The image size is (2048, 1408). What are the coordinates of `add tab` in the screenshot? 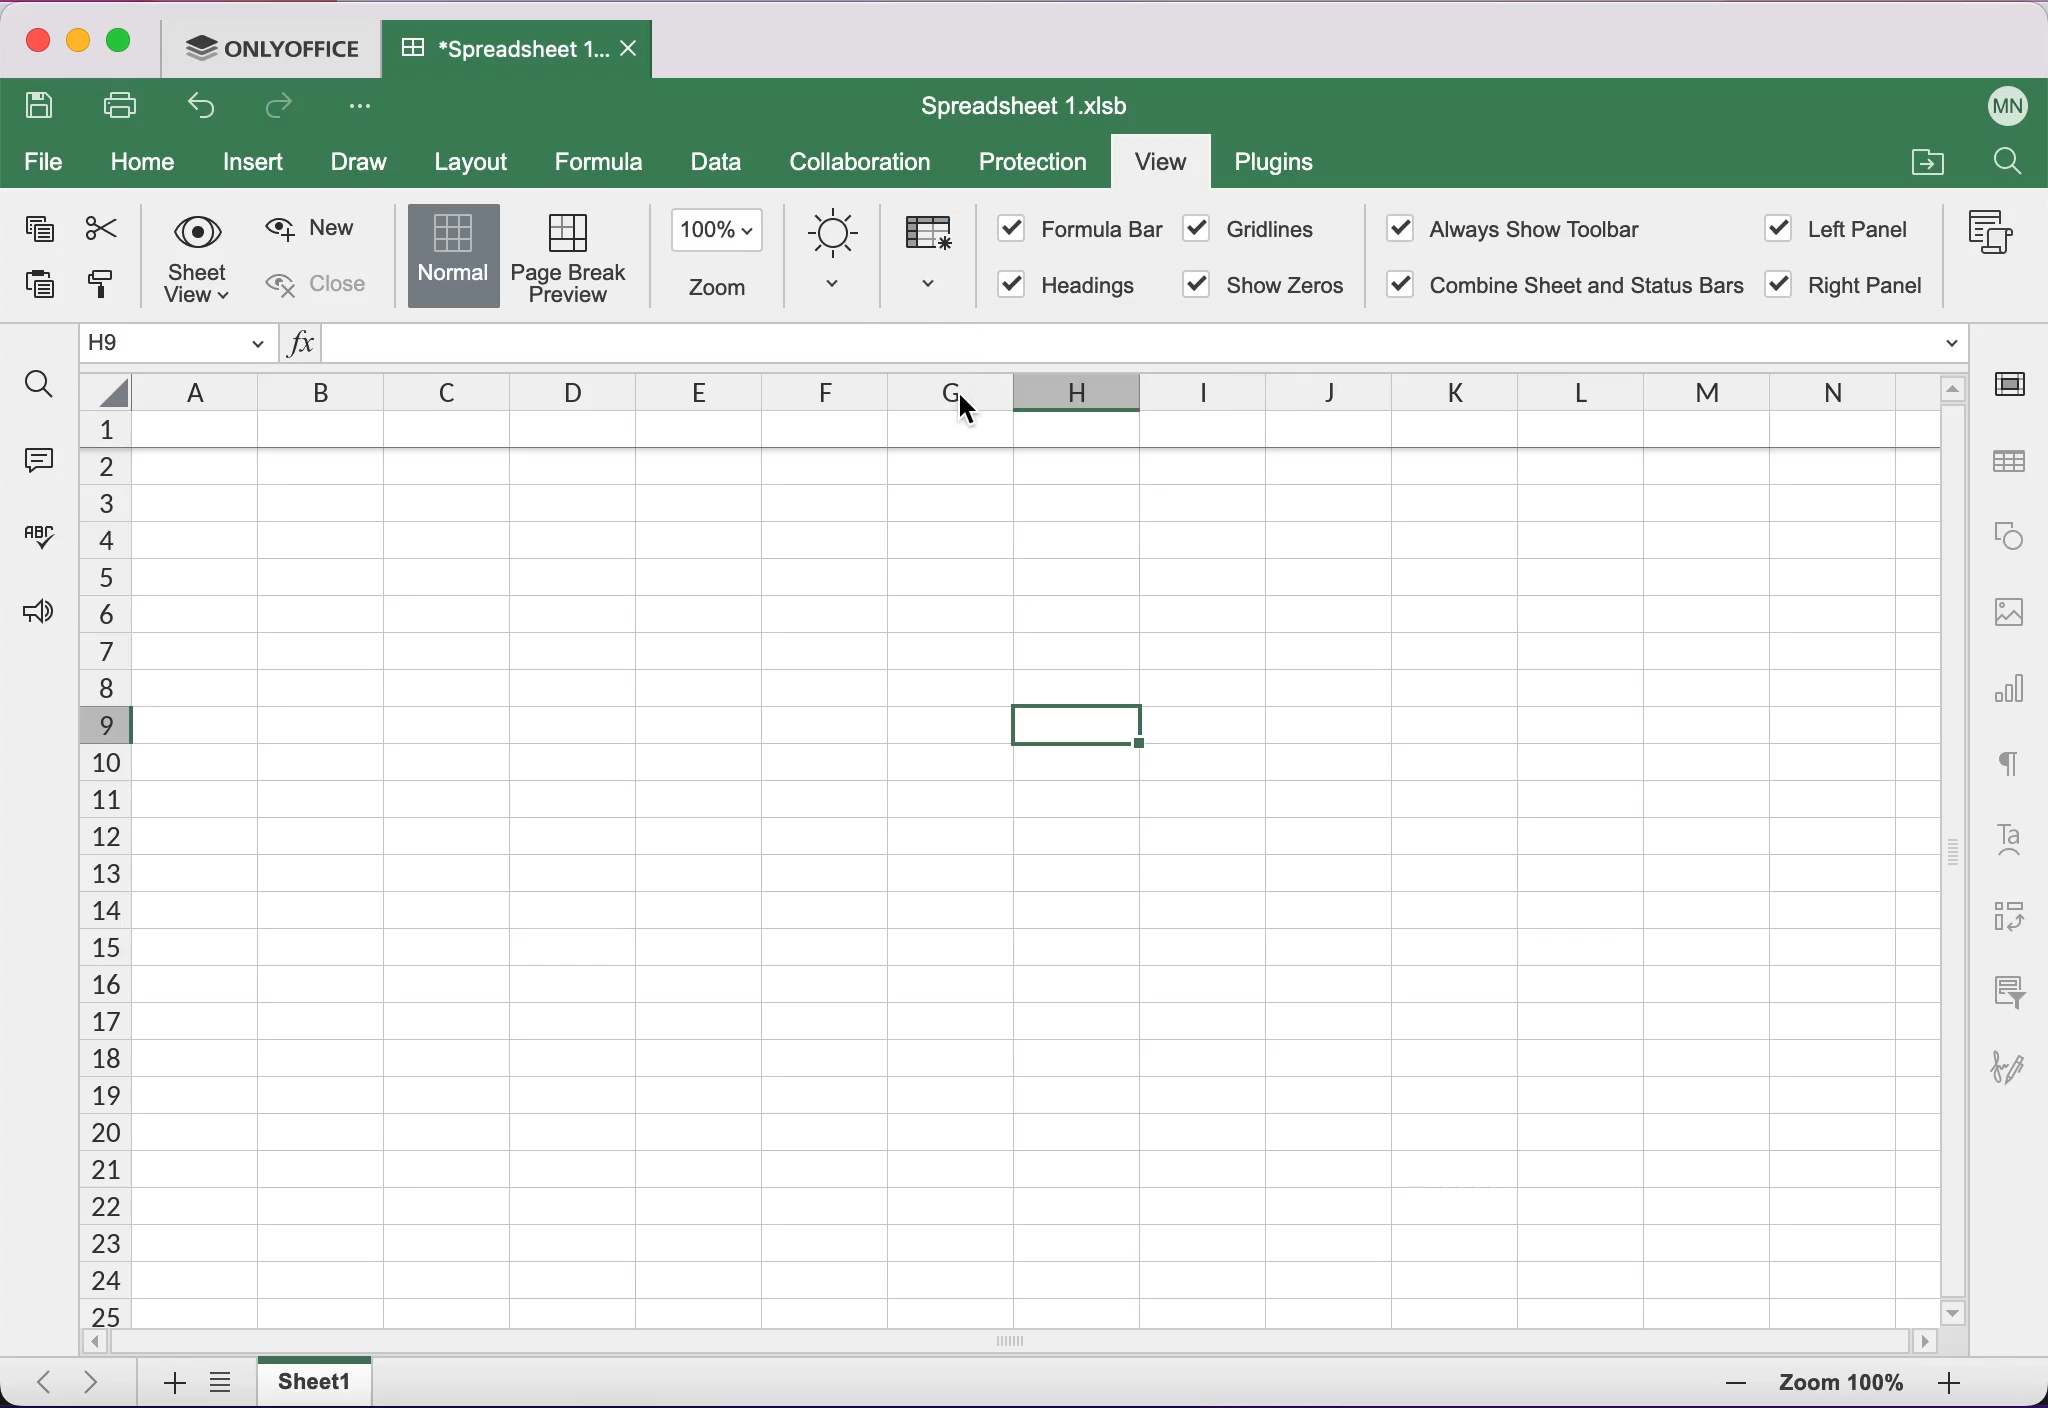 It's located at (166, 1384).